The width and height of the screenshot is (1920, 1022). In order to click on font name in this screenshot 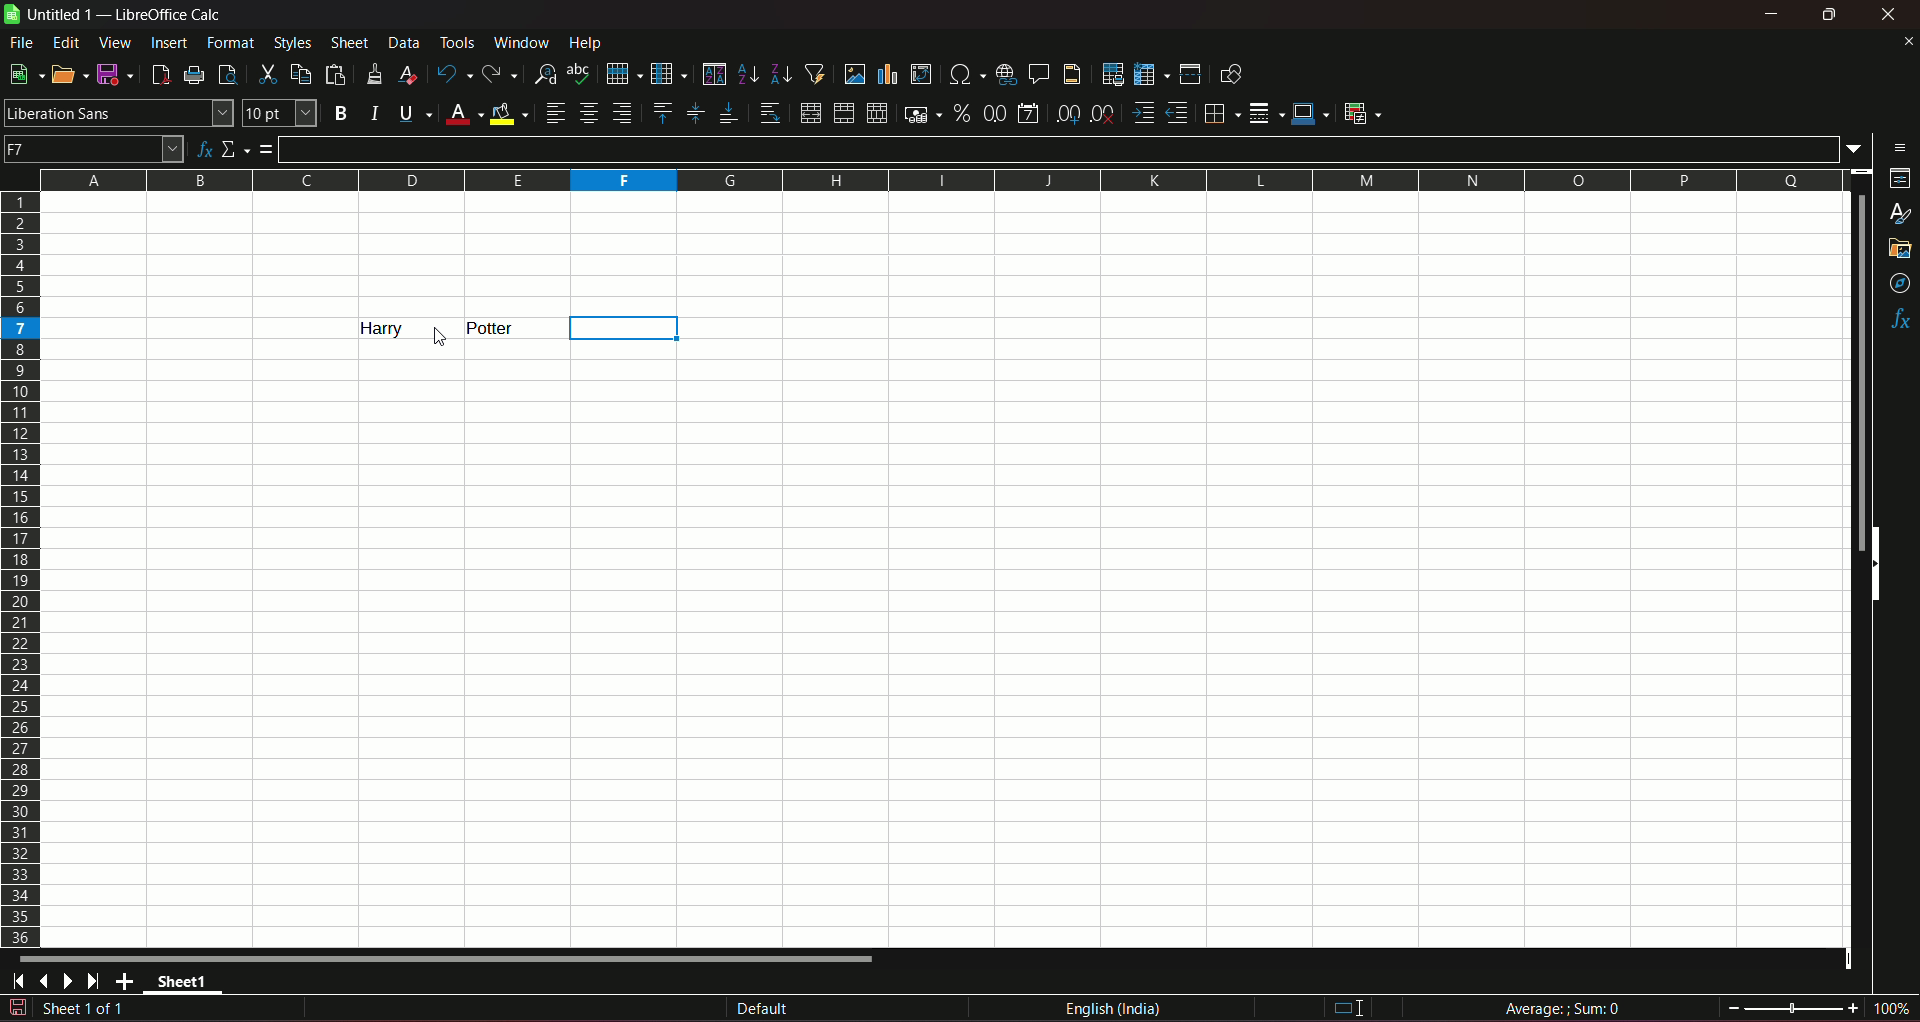, I will do `click(118, 112)`.